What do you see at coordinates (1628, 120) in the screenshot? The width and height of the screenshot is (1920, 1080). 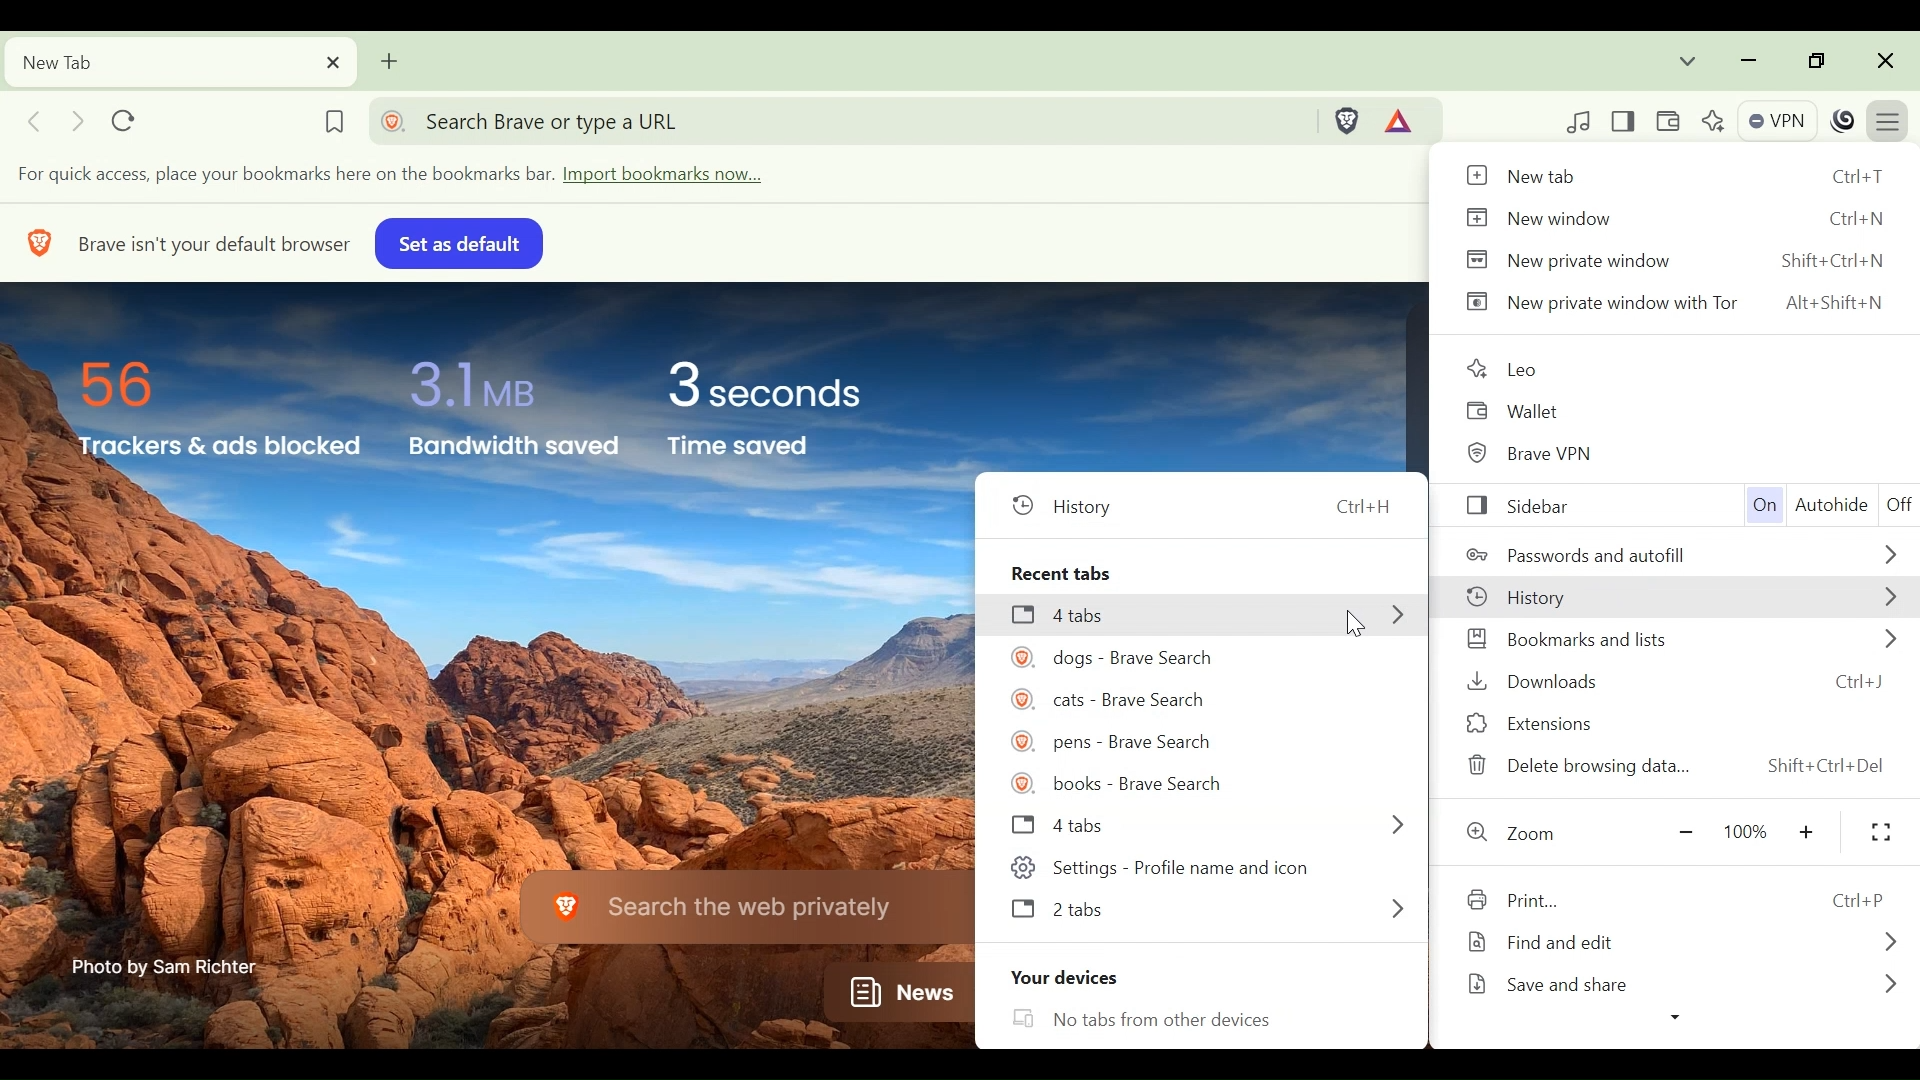 I see `Show/Hide Sidebar` at bounding box center [1628, 120].